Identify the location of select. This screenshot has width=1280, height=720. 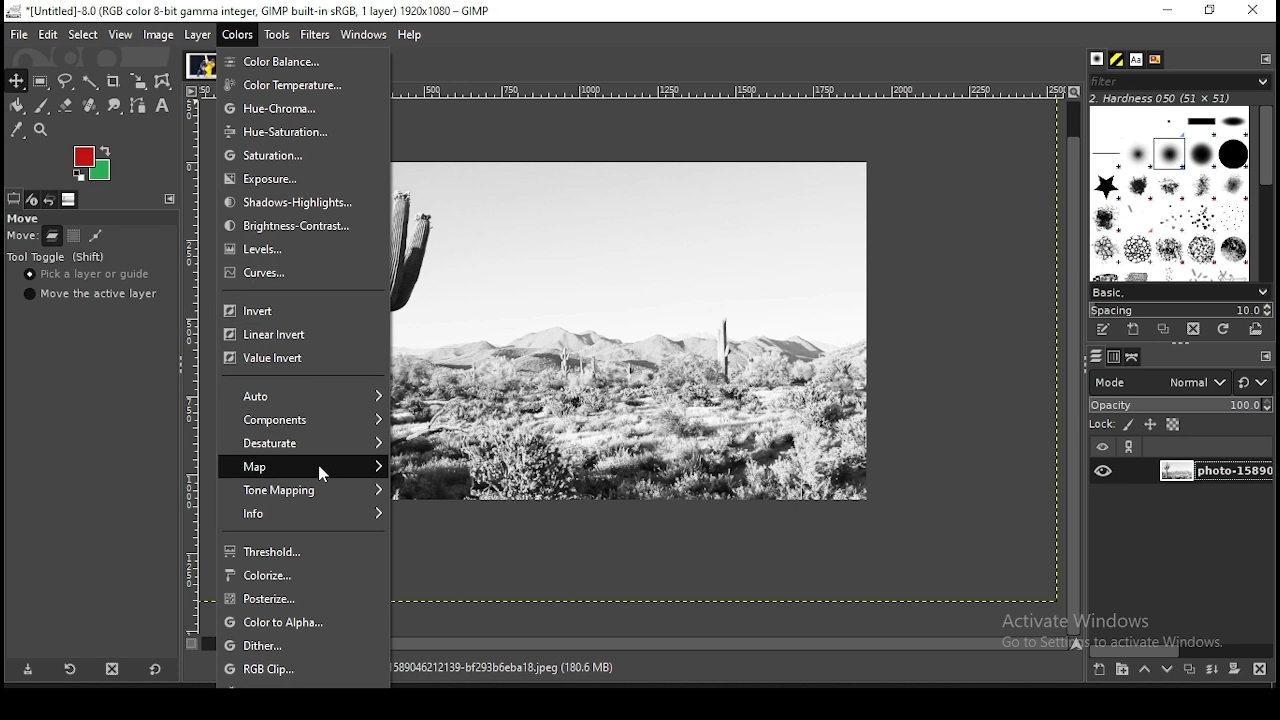
(84, 35).